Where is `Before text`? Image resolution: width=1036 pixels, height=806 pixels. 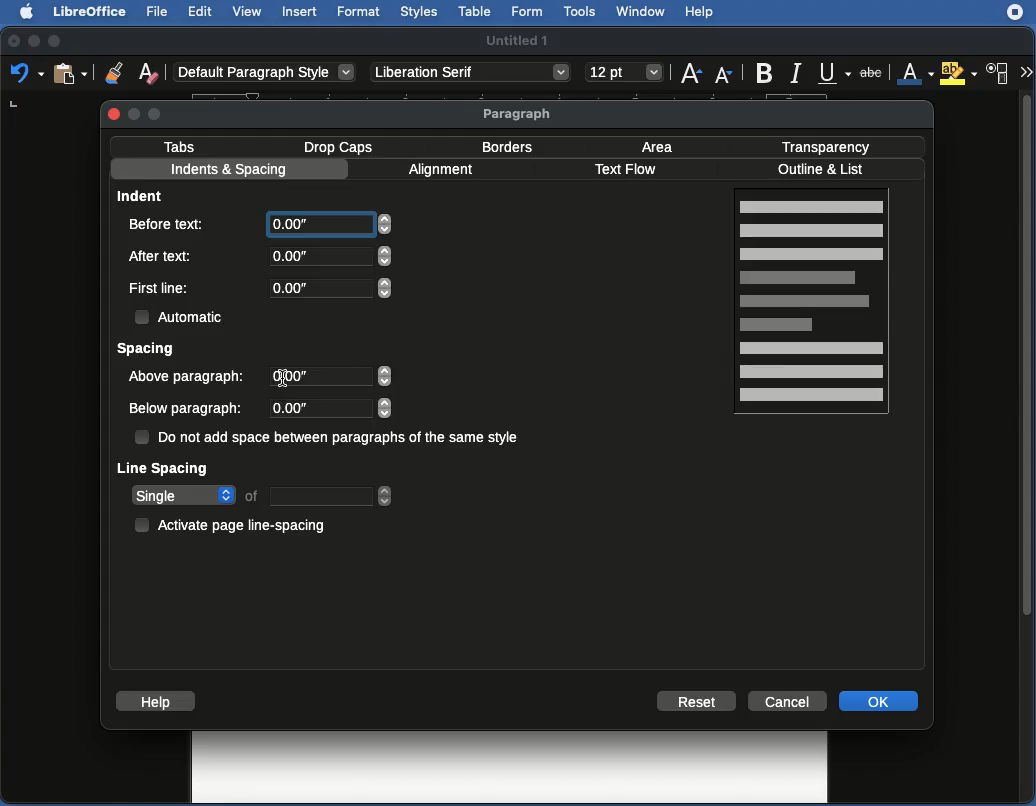 Before text is located at coordinates (173, 223).